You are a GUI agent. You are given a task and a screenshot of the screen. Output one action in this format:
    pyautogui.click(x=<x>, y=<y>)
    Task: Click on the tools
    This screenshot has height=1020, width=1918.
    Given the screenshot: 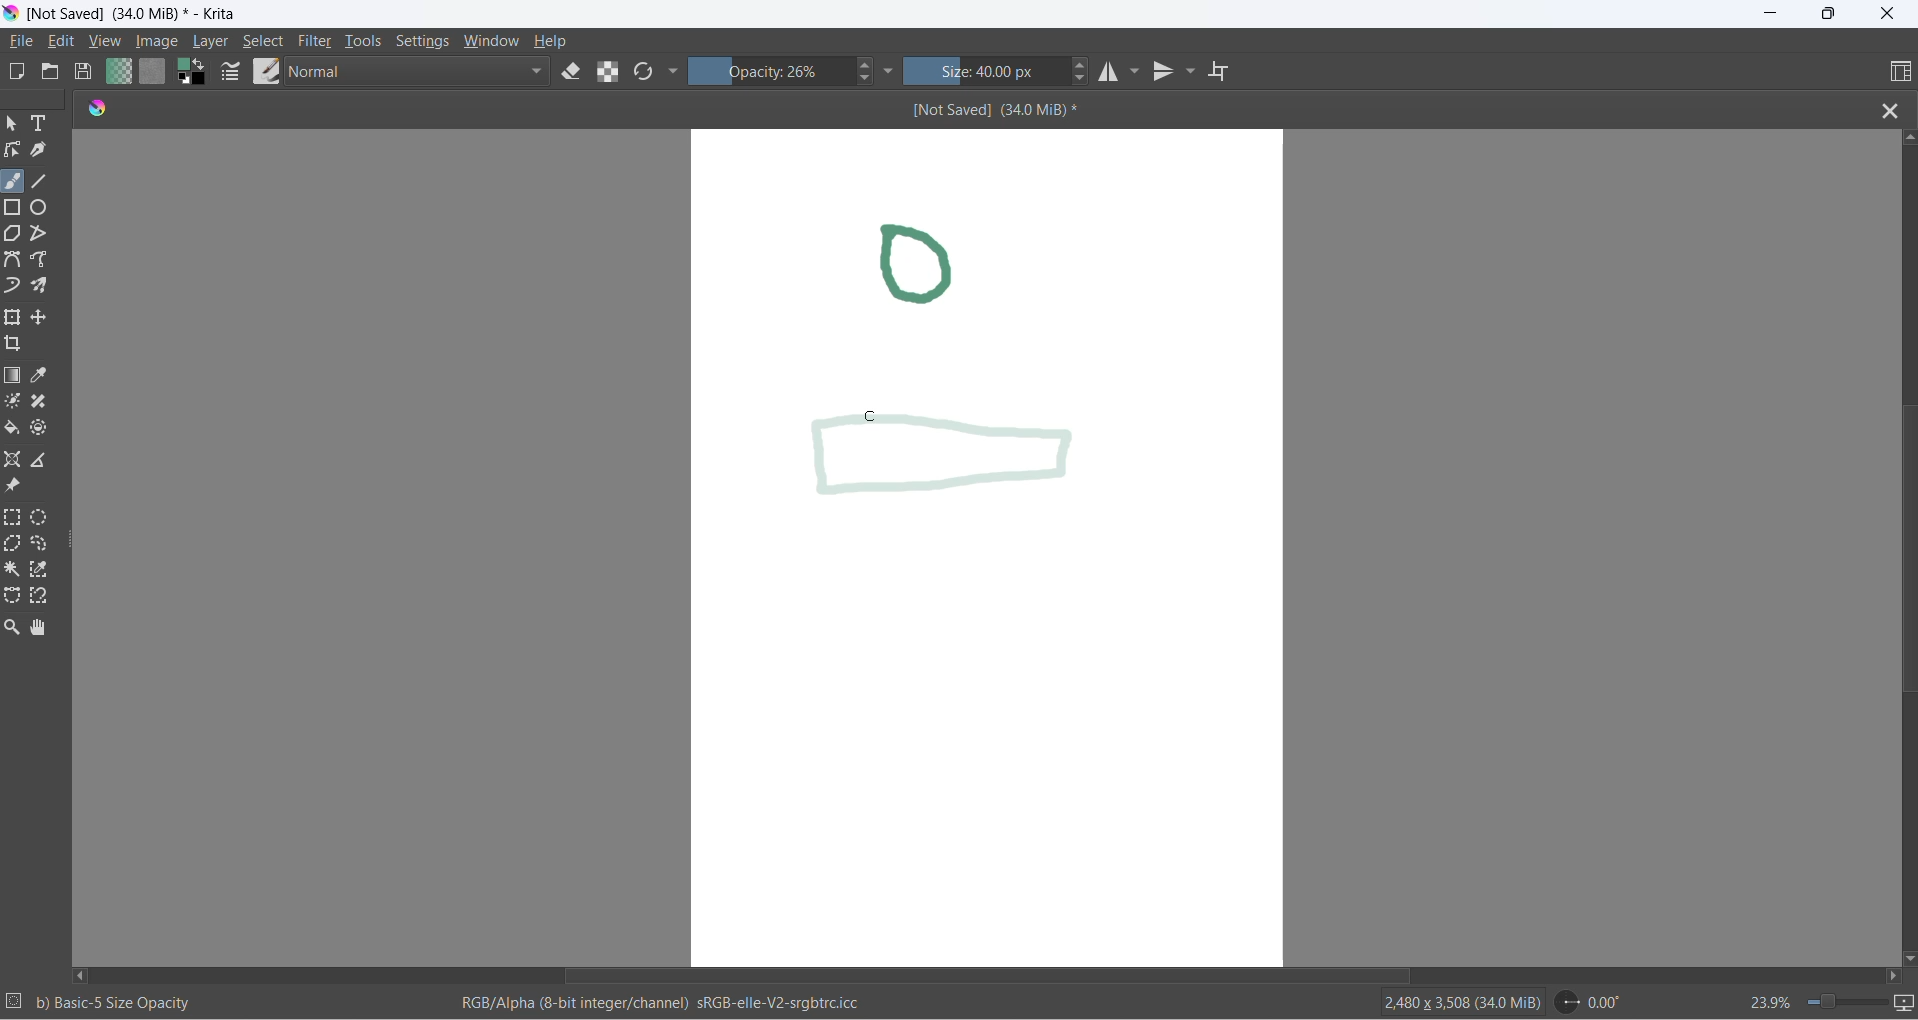 What is the action you would take?
    pyautogui.click(x=365, y=41)
    